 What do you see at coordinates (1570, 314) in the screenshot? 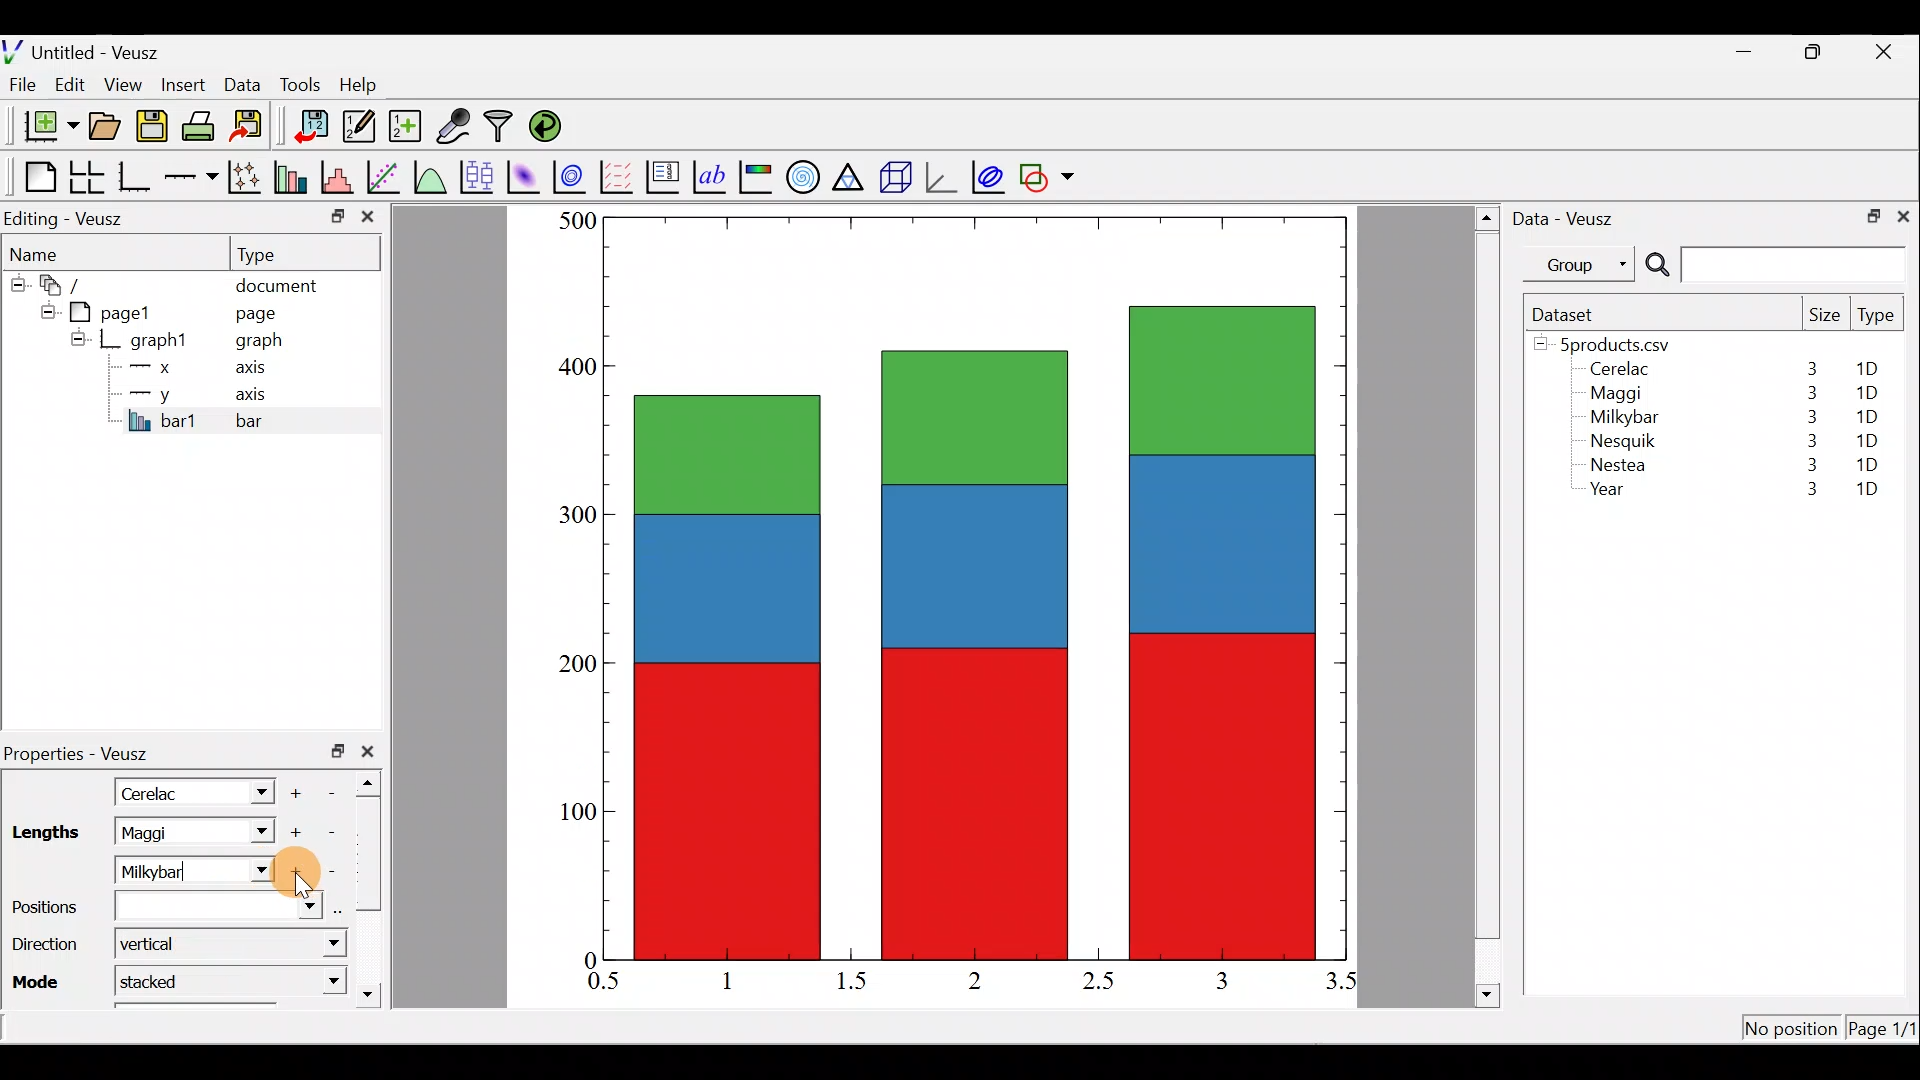
I see `Dataset` at bounding box center [1570, 314].